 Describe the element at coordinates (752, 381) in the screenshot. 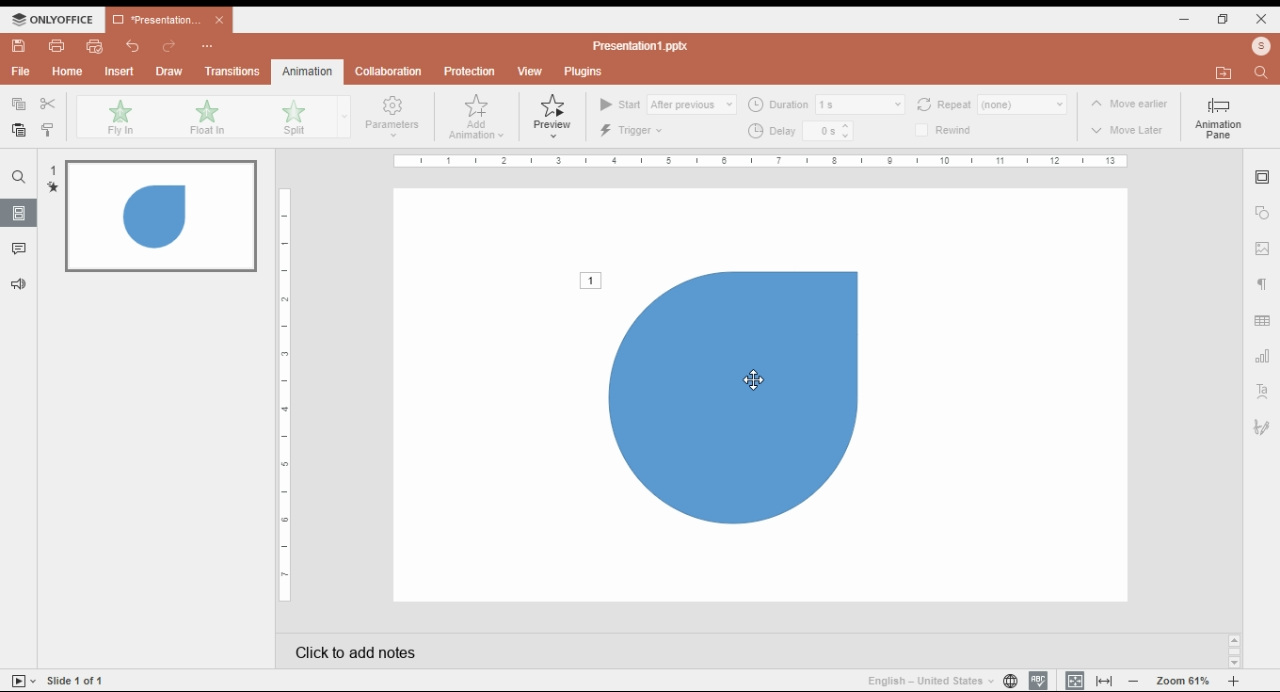

I see `mouse pointer` at that location.